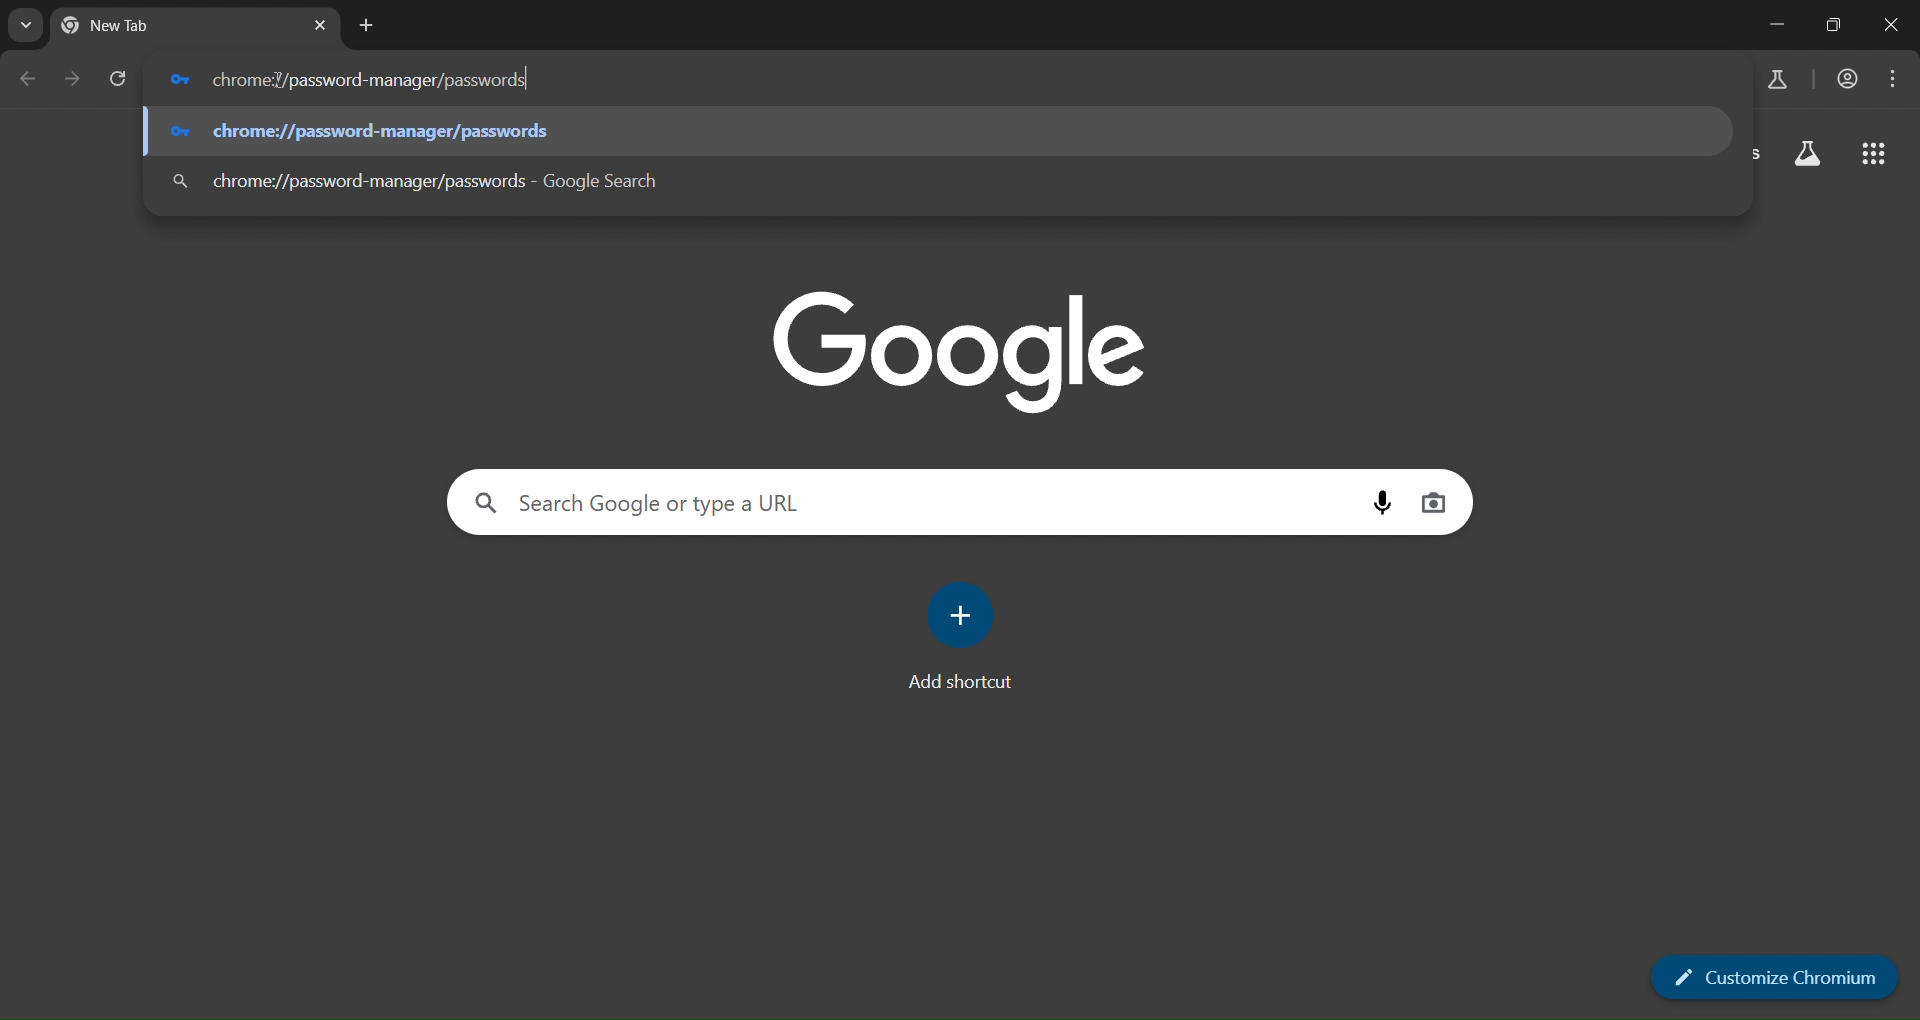 This screenshot has width=1920, height=1020. What do you see at coordinates (373, 128) in the screenshot?
I see `chrome://password-manager/passwords` at bounding box center [373, 128].